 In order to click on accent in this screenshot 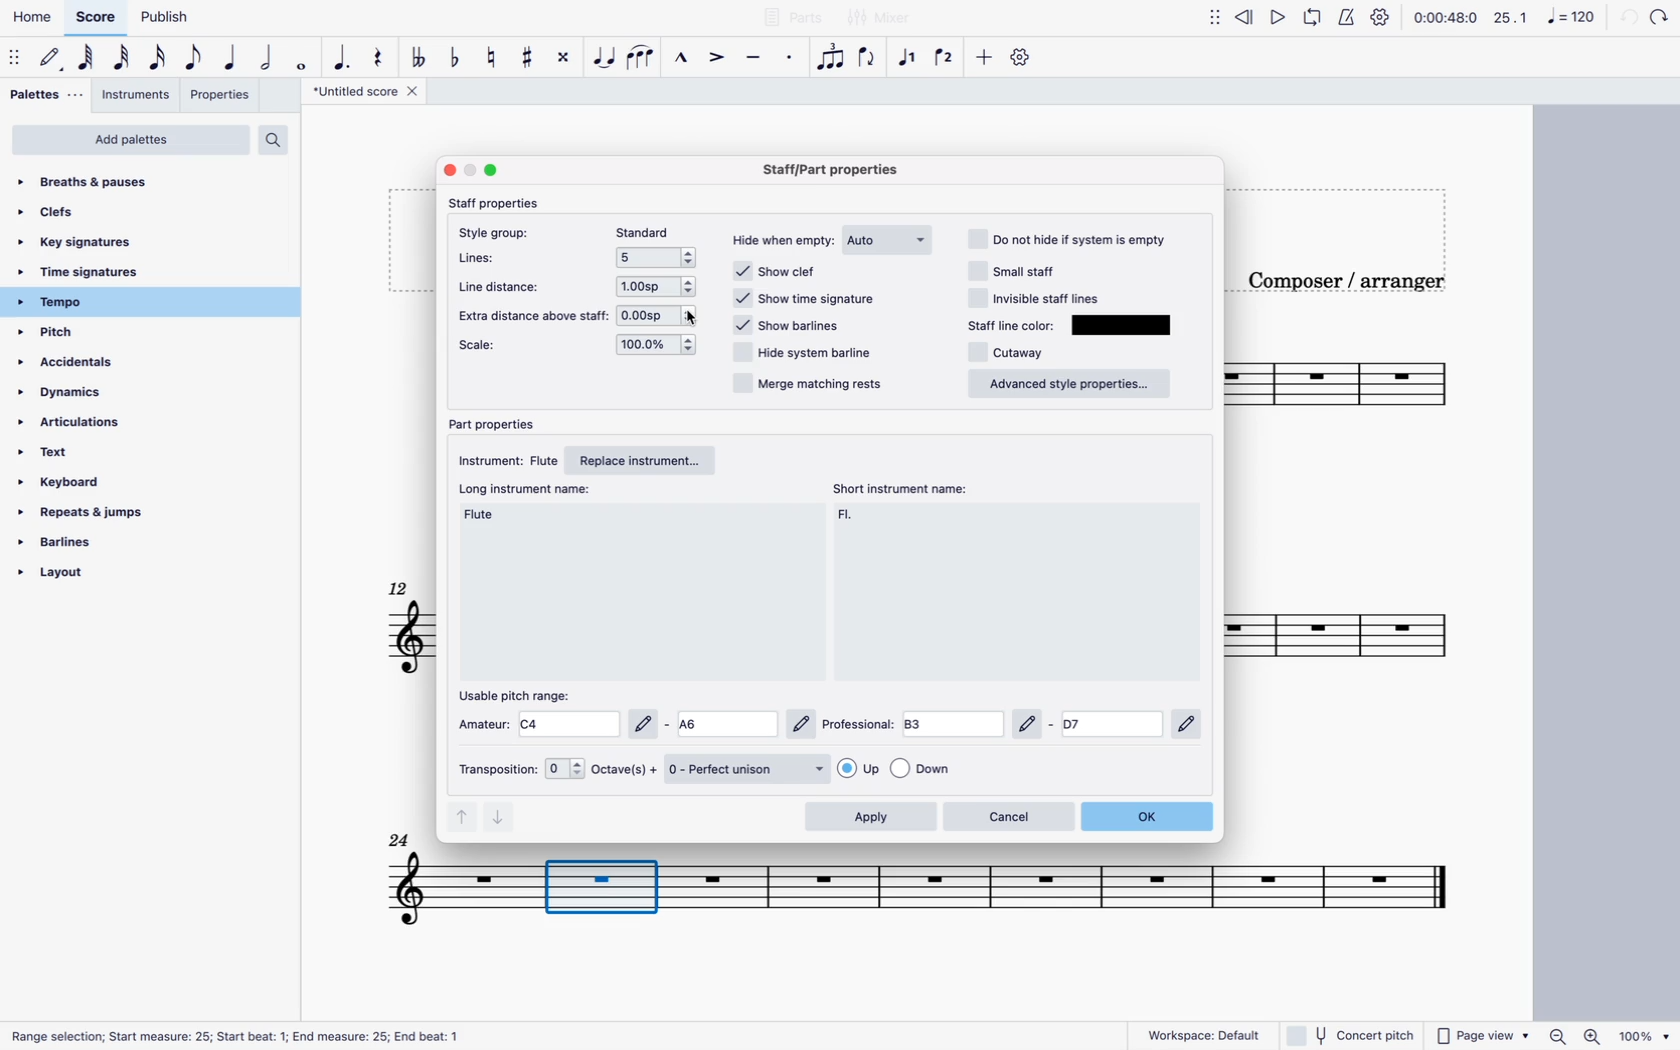, I will do `click(719, 58)`.